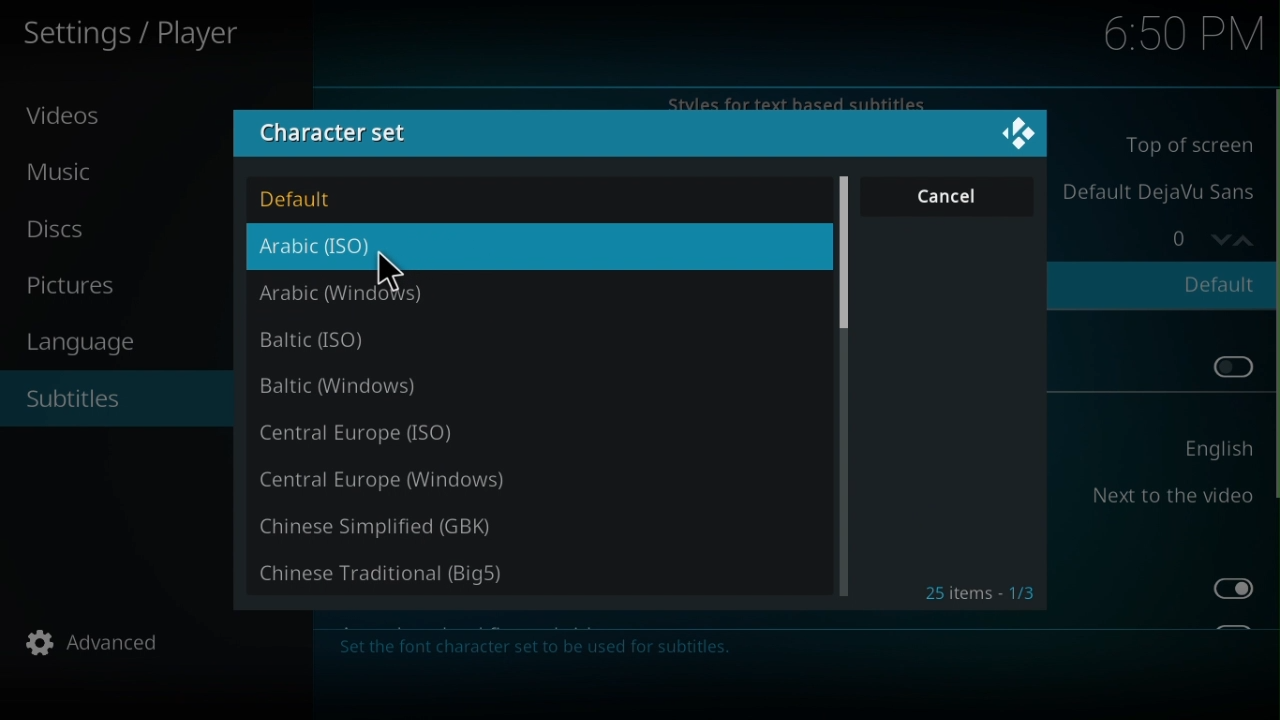  What do you see at coordinates (556, 649) in the screenshot?
I see `Description about change in character` at bounding box center [556, 649].